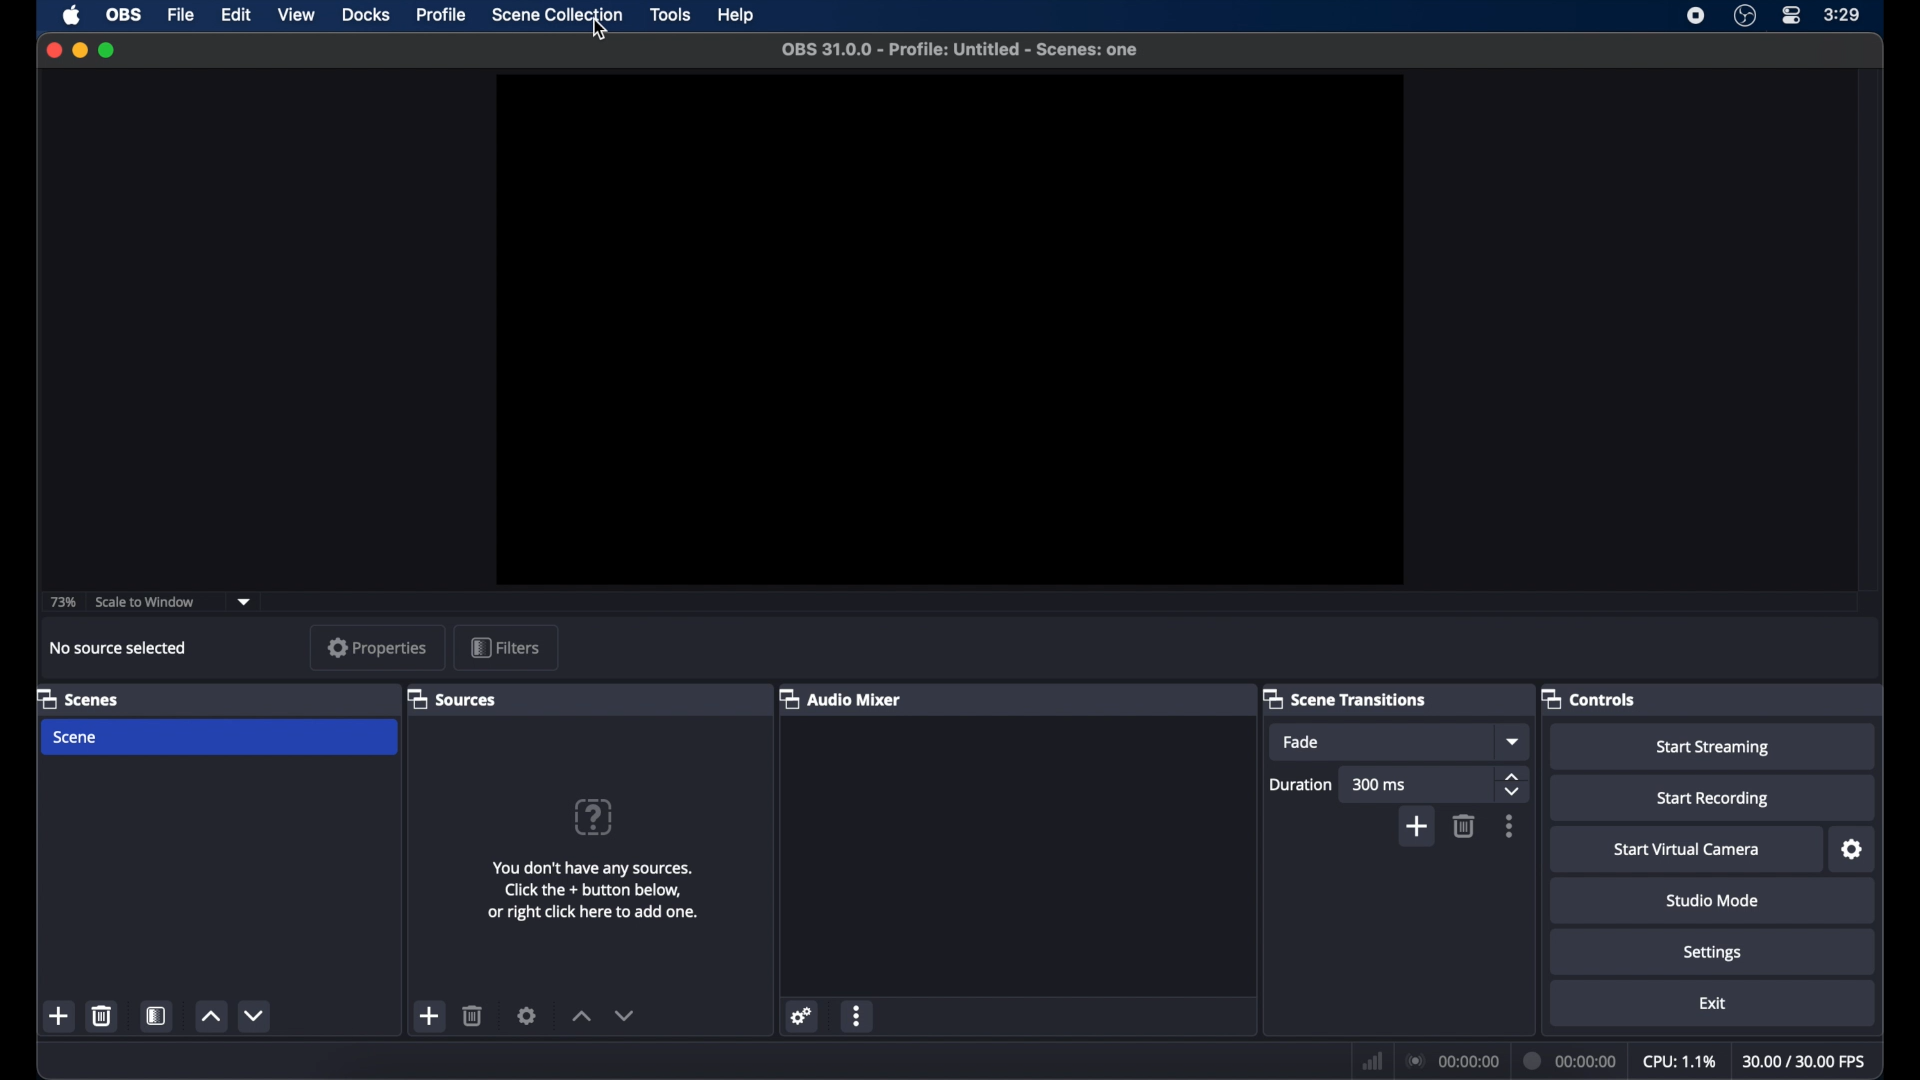 This screenshot has height=1080, width=1920. I want to click on delete, so click(102, 1015).